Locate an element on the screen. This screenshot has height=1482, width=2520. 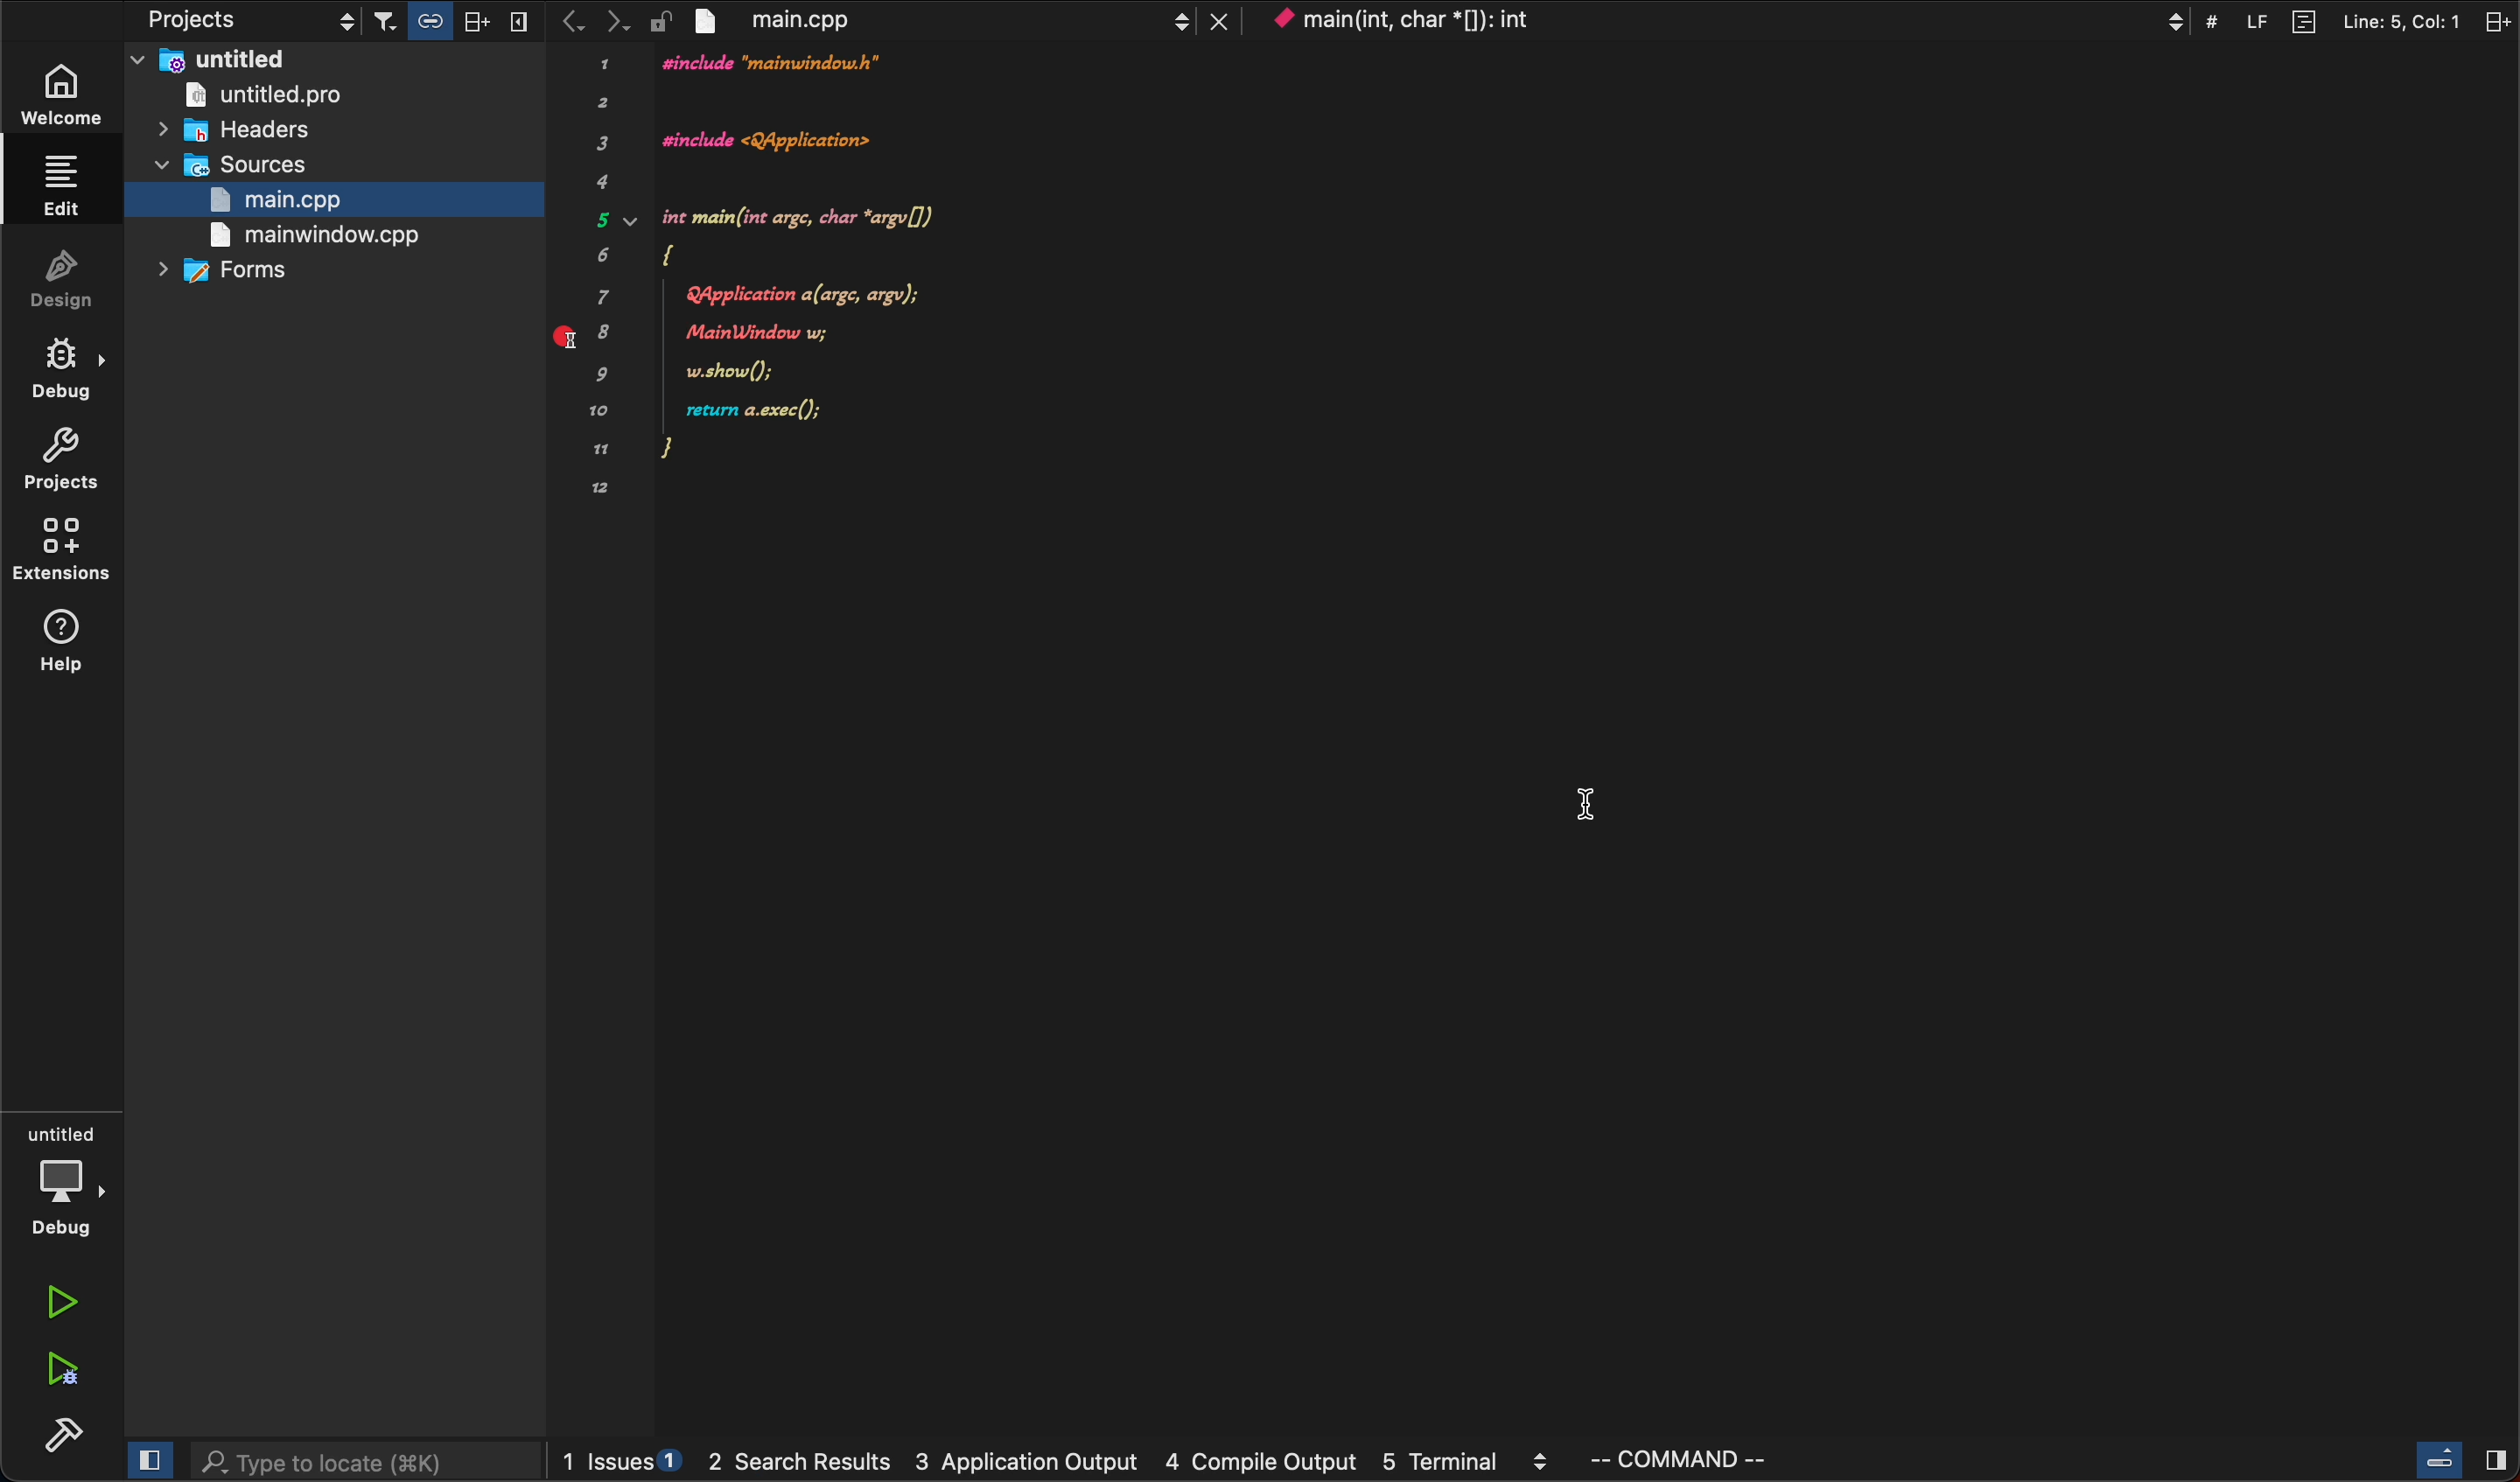
Curser is located at coordinates (1587, 812).